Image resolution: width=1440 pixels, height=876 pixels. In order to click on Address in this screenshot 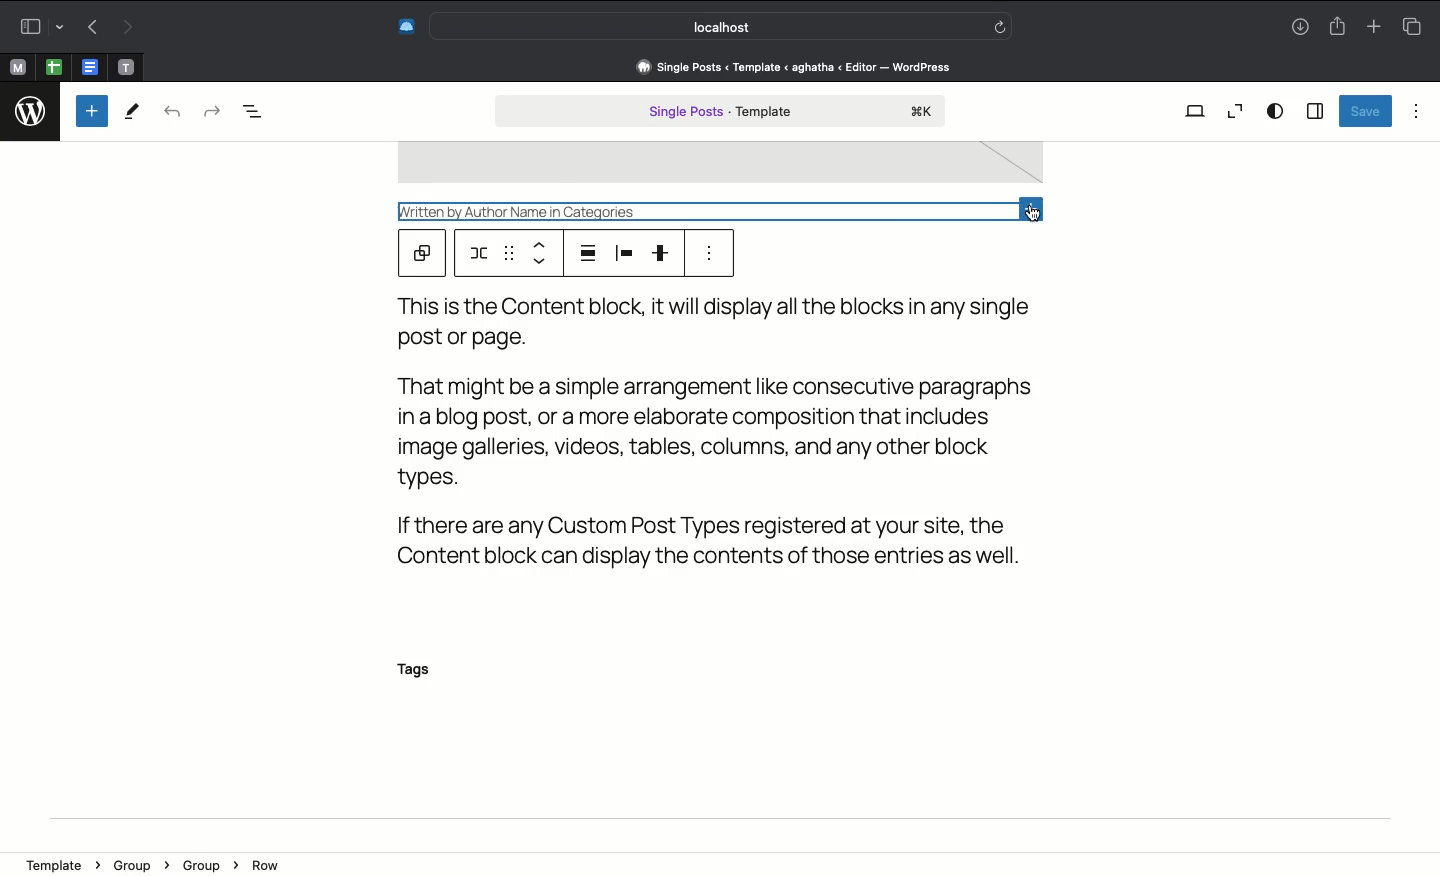, I will do `click(791, 66)`.